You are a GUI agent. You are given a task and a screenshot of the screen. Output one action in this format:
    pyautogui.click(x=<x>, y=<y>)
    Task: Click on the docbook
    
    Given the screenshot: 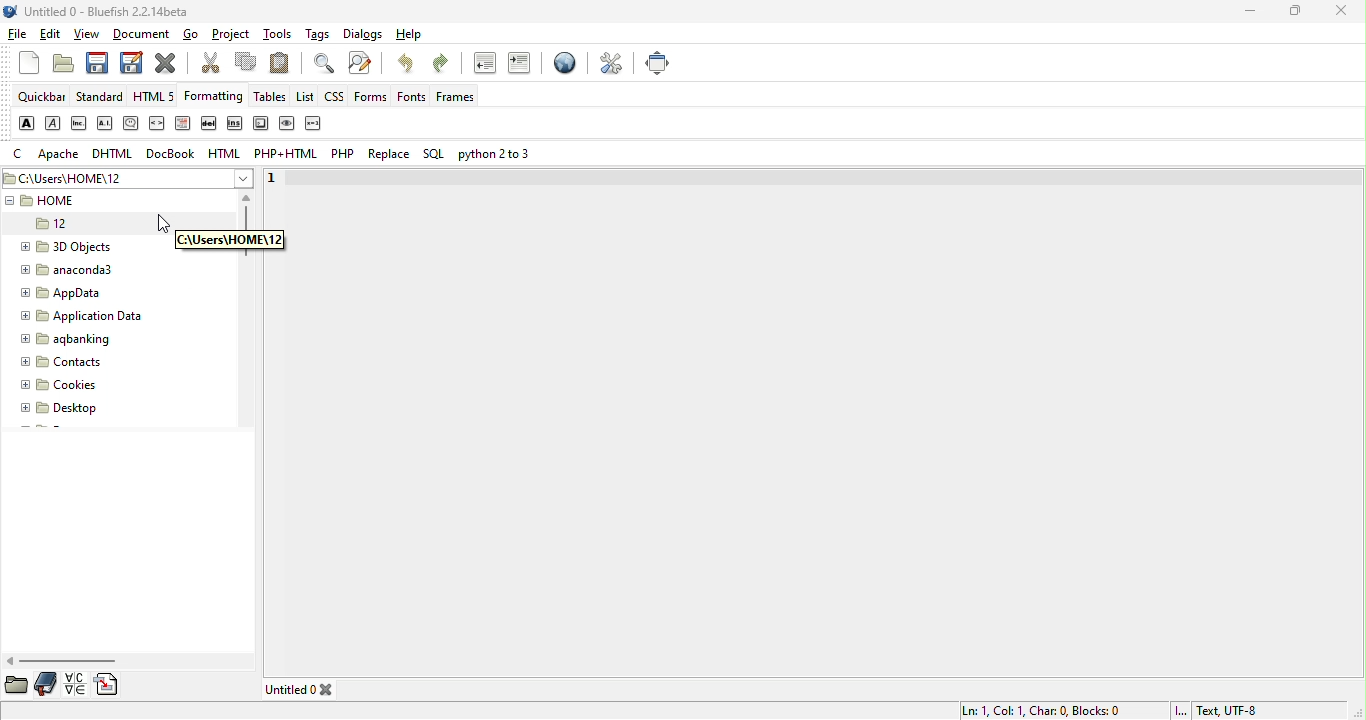 What is the action you would take?
    pyautogui.click(x=172, y=155)
    